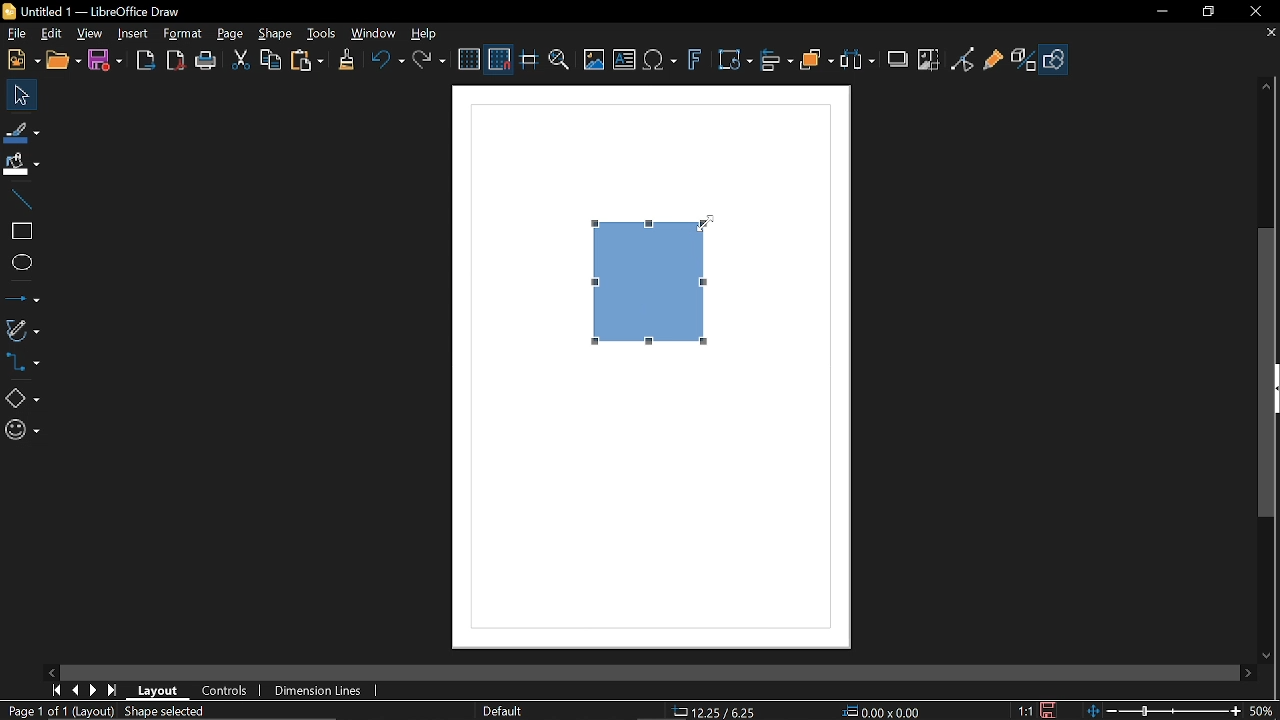 This screenshot has height=720, width=1280. Describe the element at coordinates (647, 285) in the screenshot. I see `Rectangle (Select Object)` at that location.